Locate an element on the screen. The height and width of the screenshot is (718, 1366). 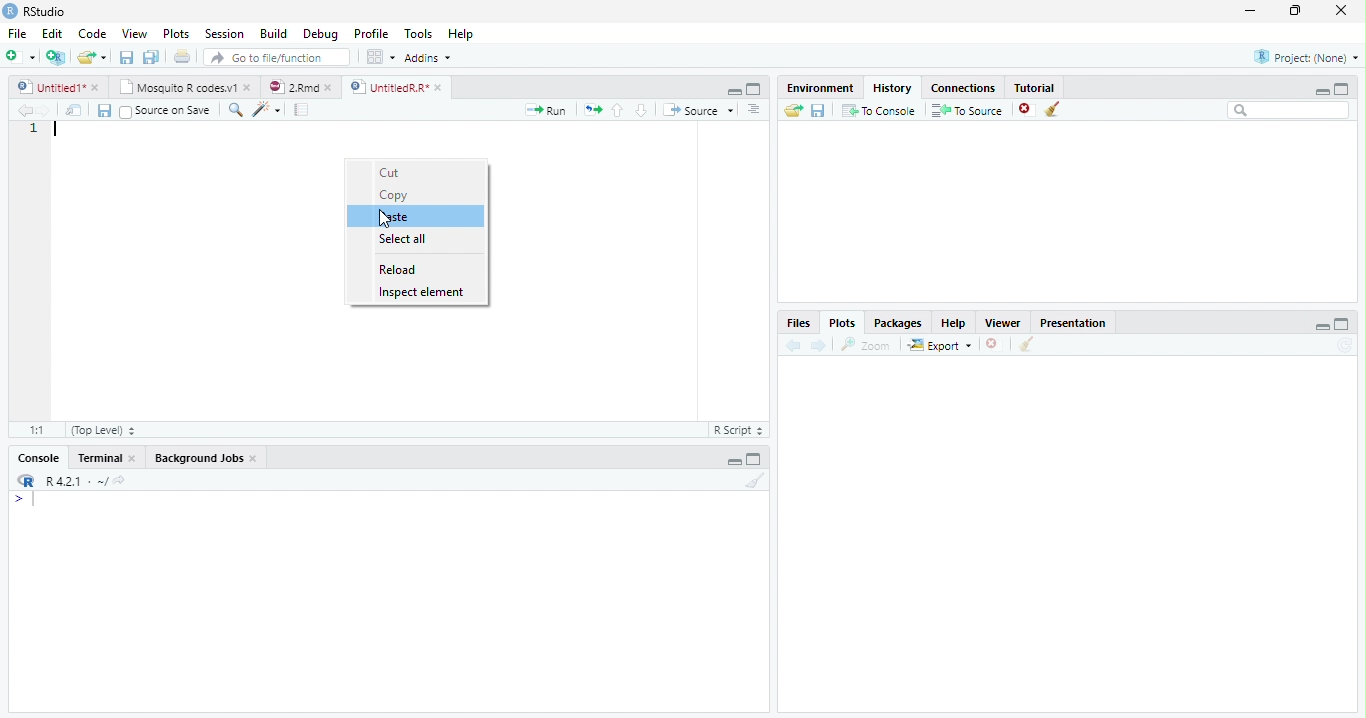
Untitled1 is located at coordinates (58, 87).